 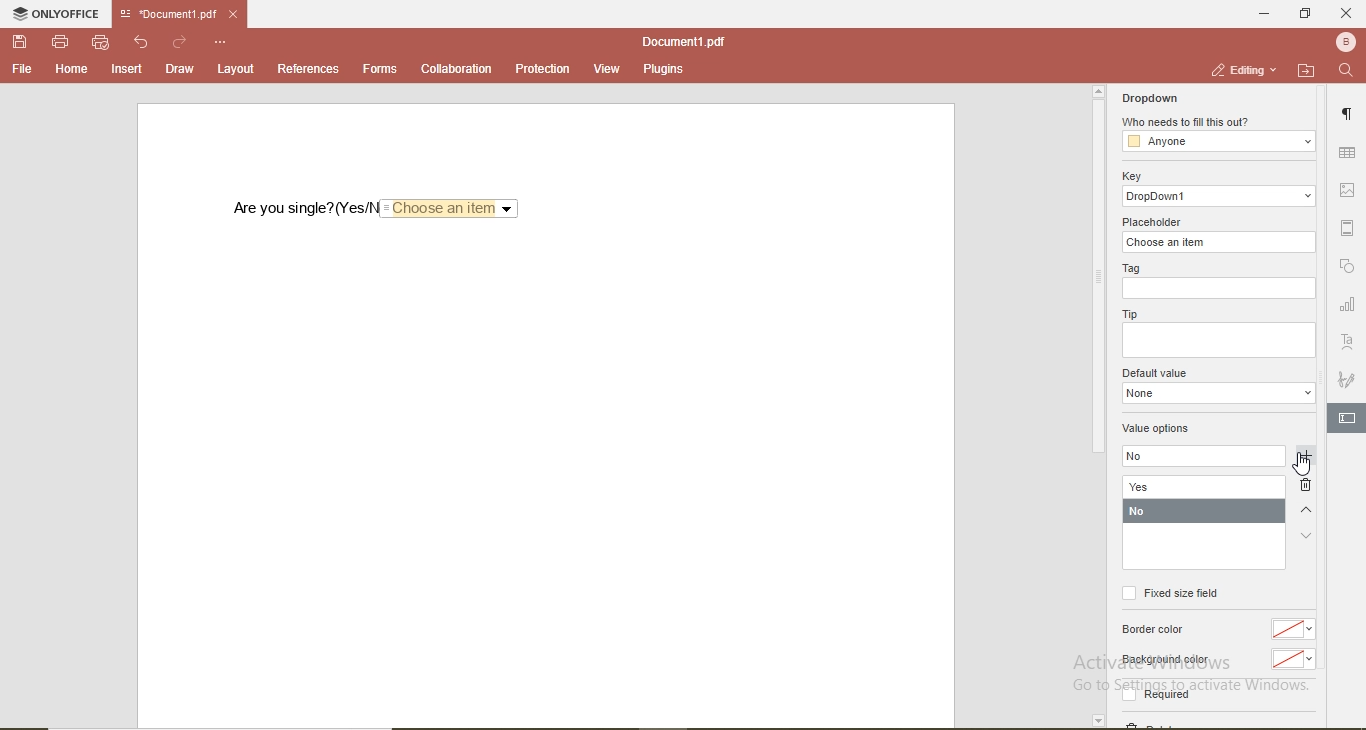 I want to click on minimise, so click(x=1262, y=15).